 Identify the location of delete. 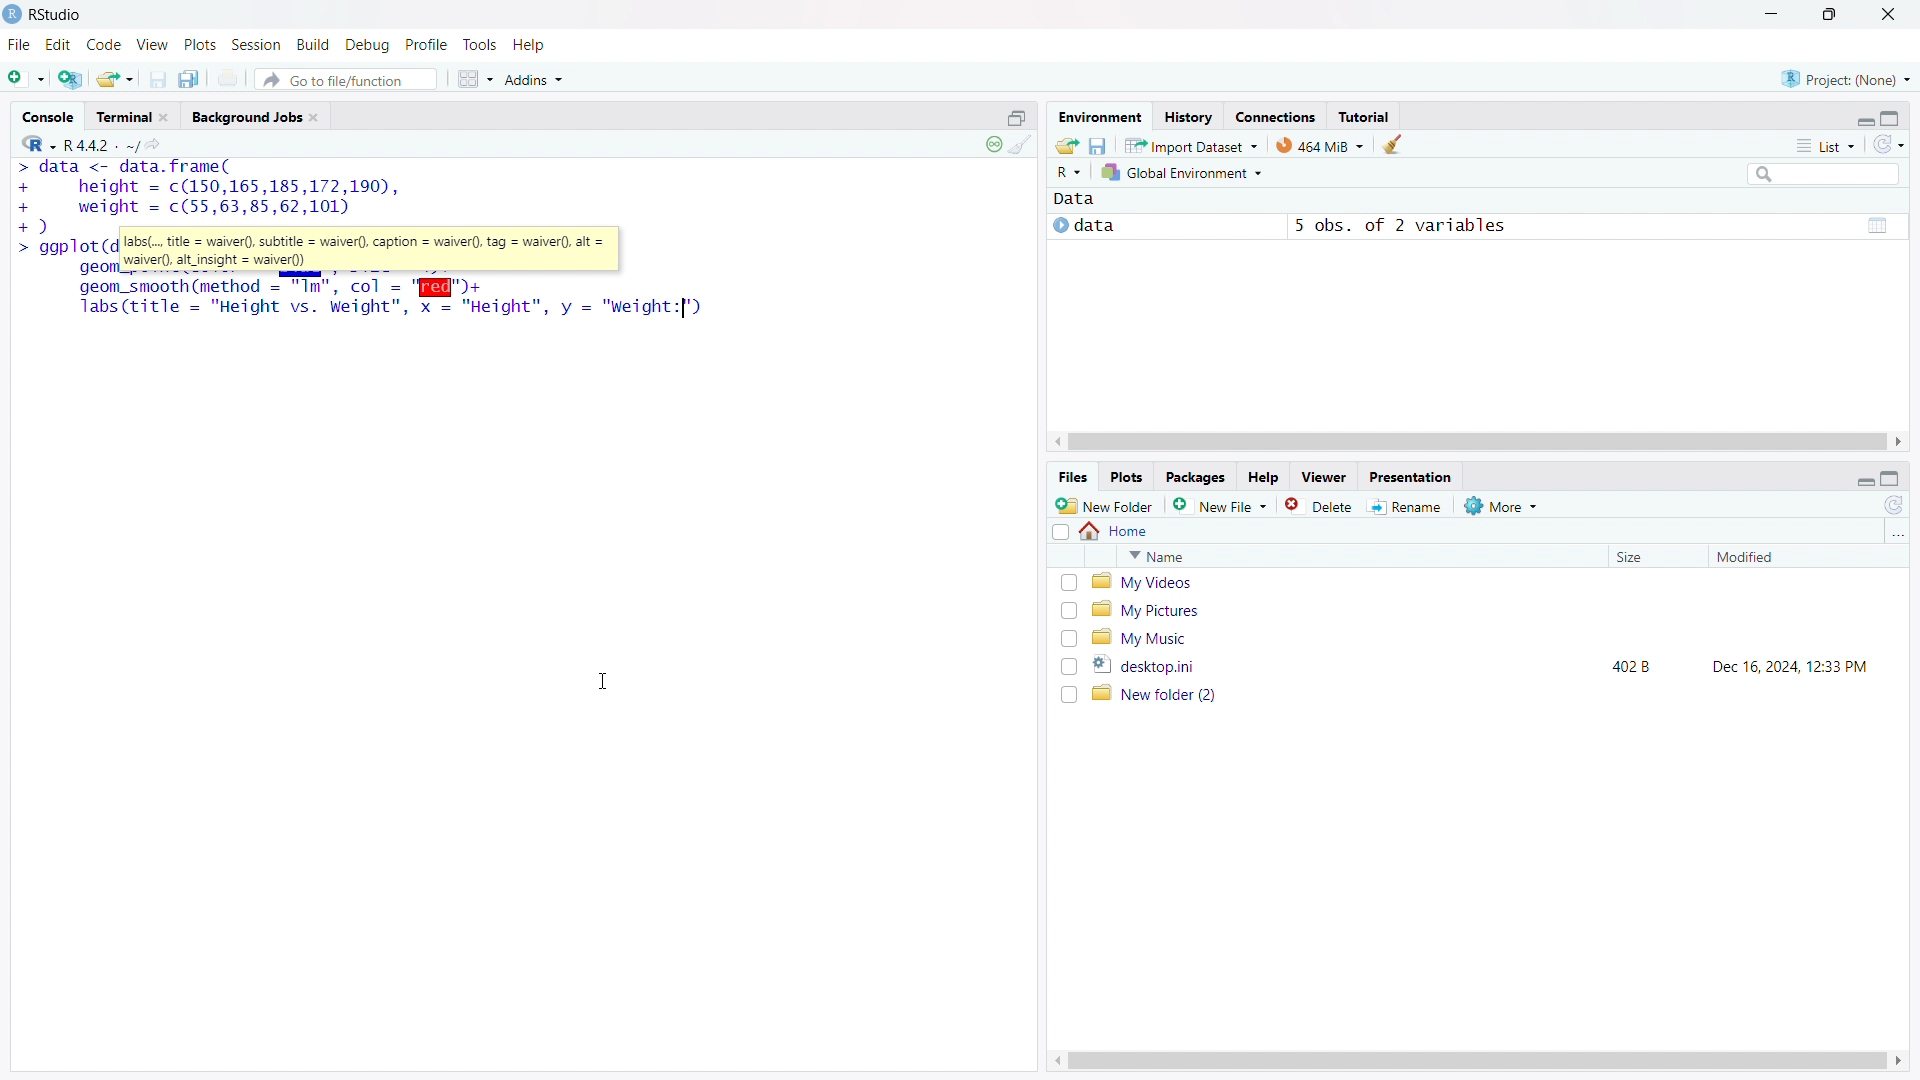
(1321, 505).